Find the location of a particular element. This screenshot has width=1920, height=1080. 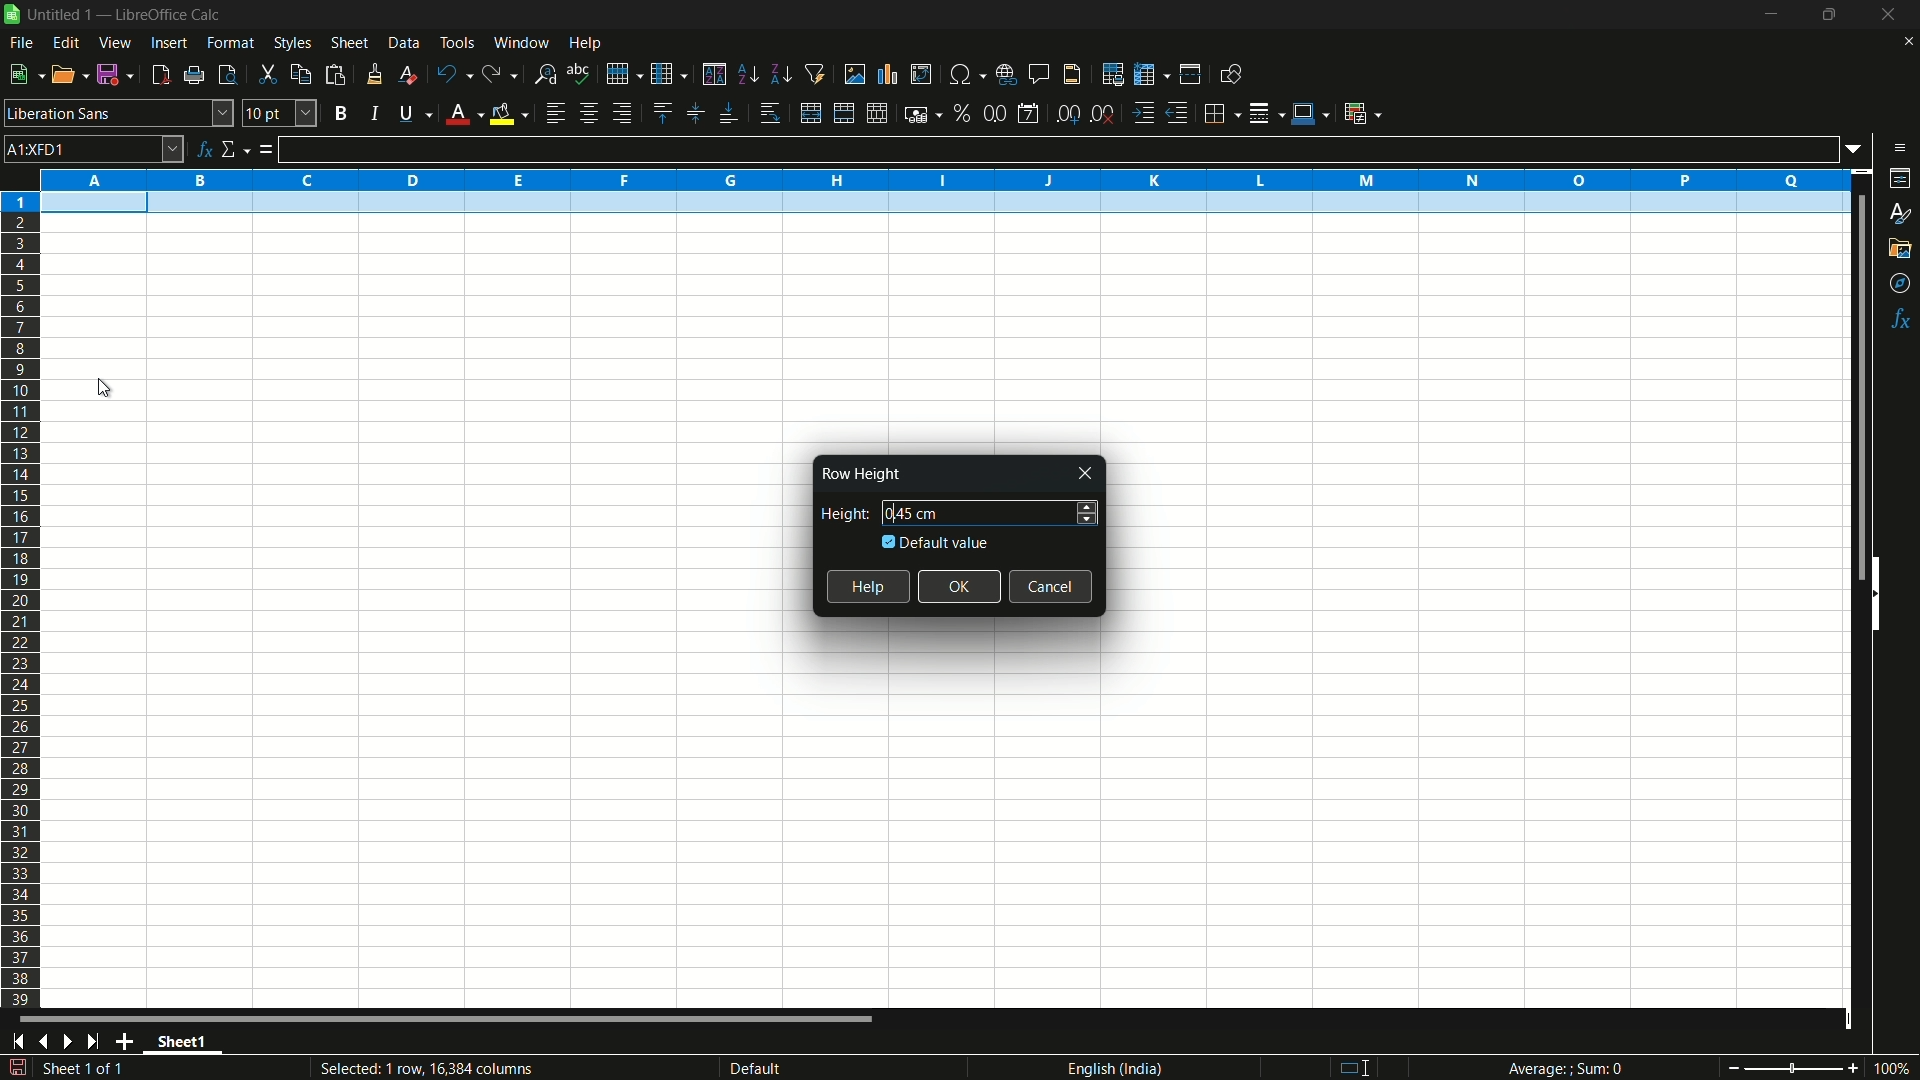

open file is located at coordinates (71, 75).